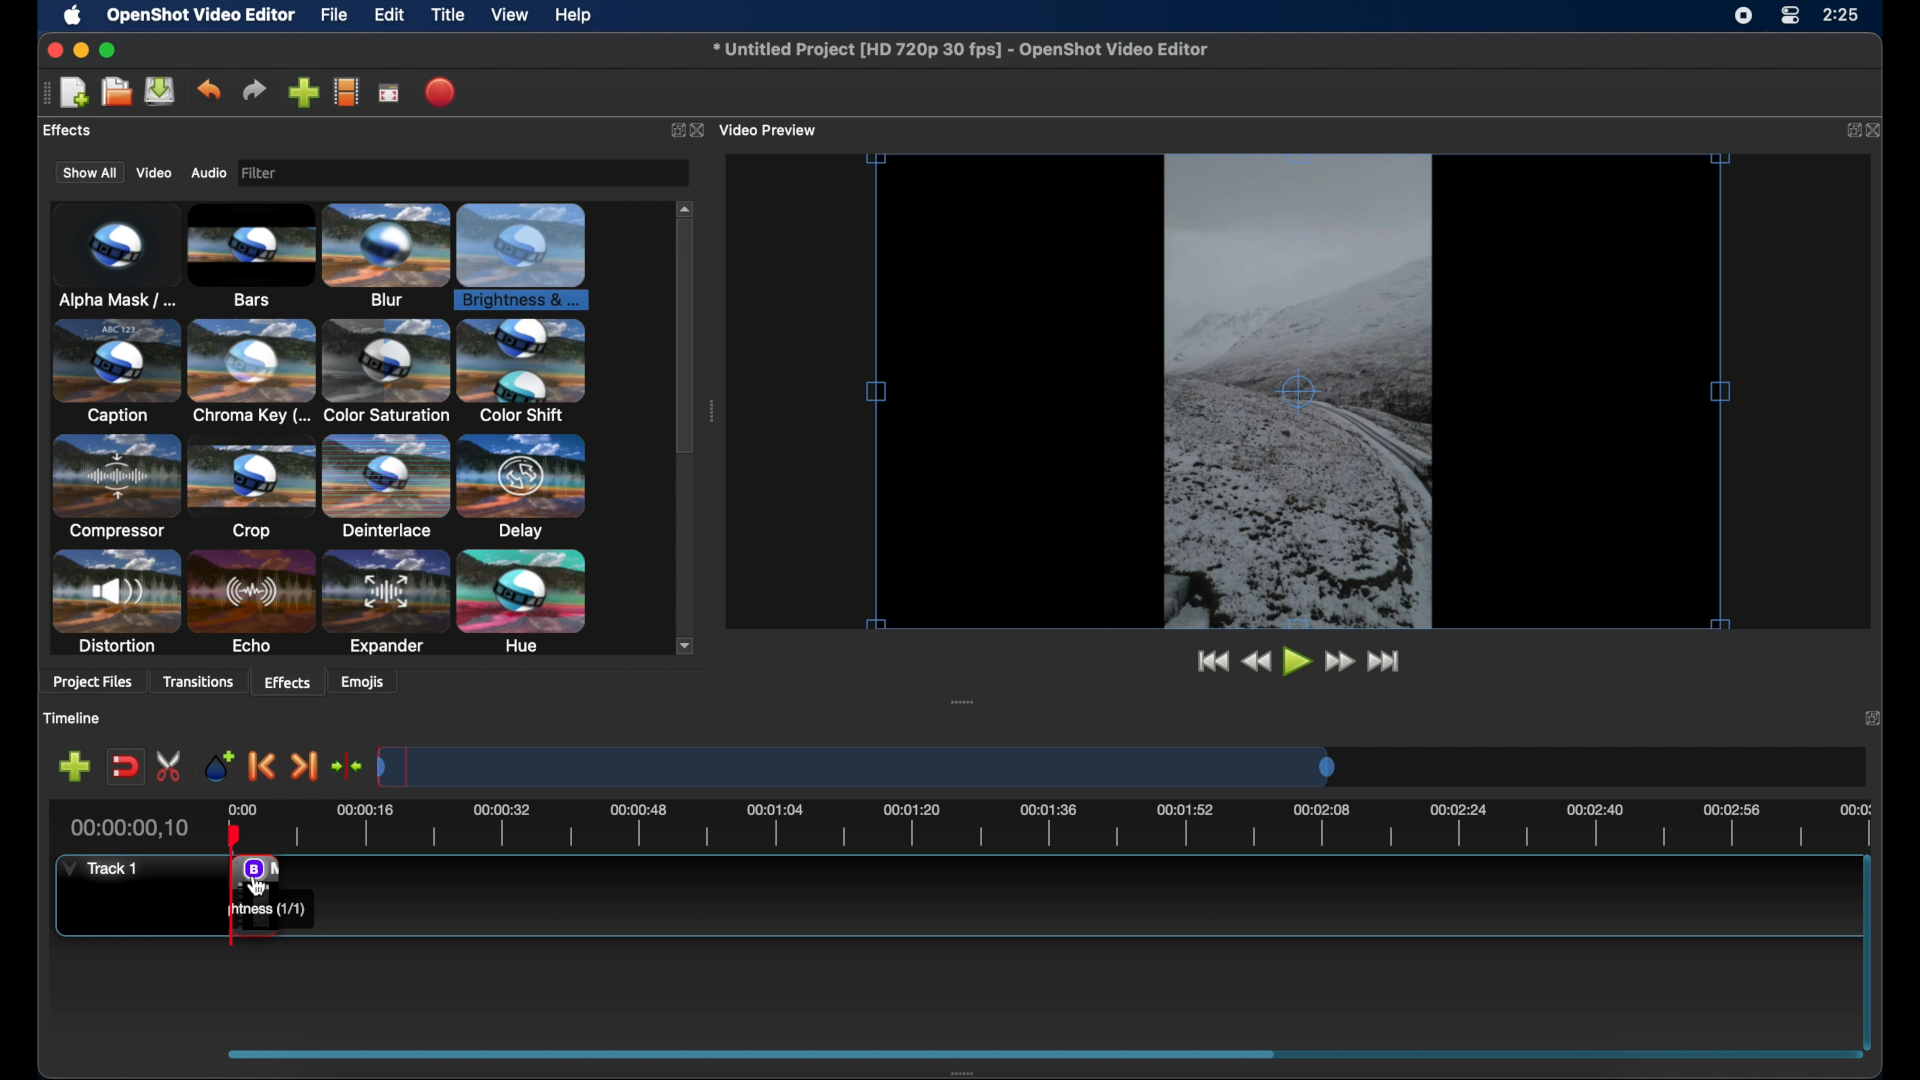 Image resolution: width=1920 pixels, height=1080 pixels. What do you see at coordinates (287, 681) in the screenshot?
I see `effects` at bounding box center [287, 681].